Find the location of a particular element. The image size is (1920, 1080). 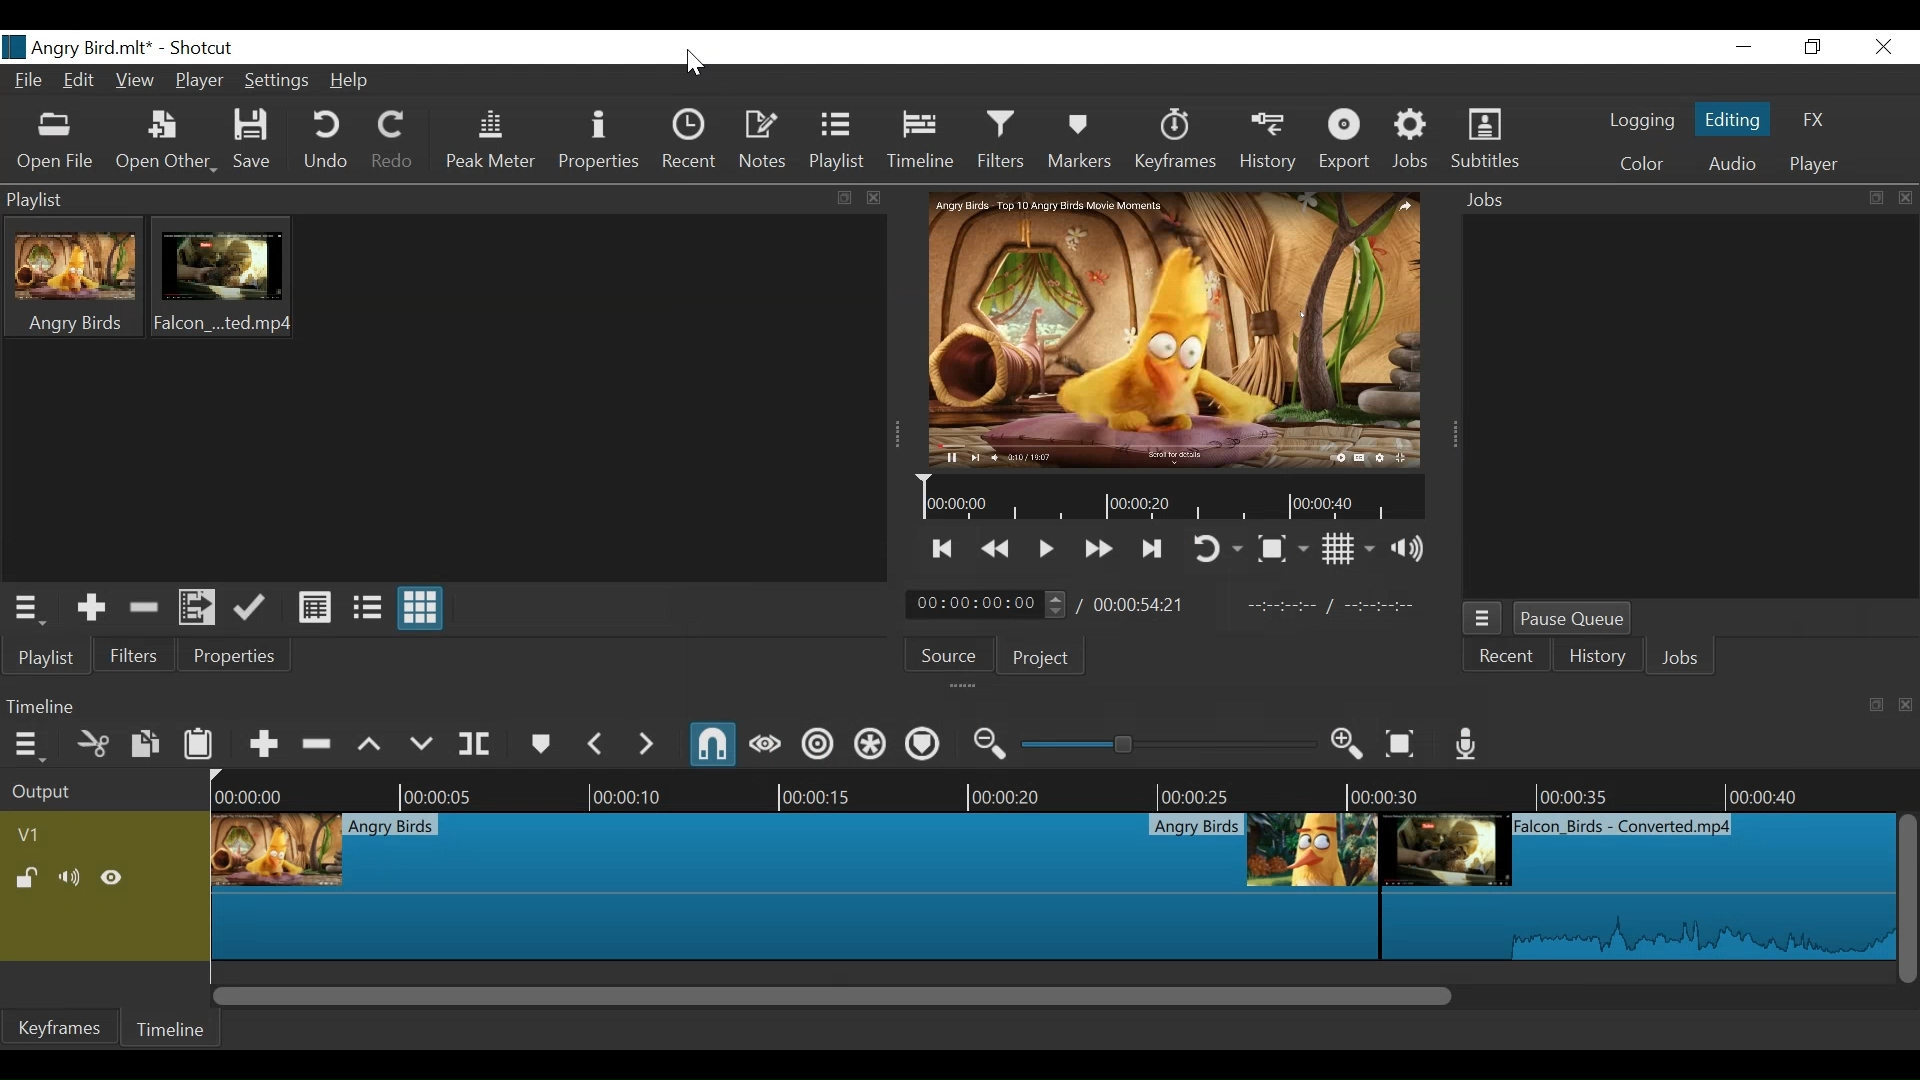

(un)lock track is located at coordinates (27, 878).